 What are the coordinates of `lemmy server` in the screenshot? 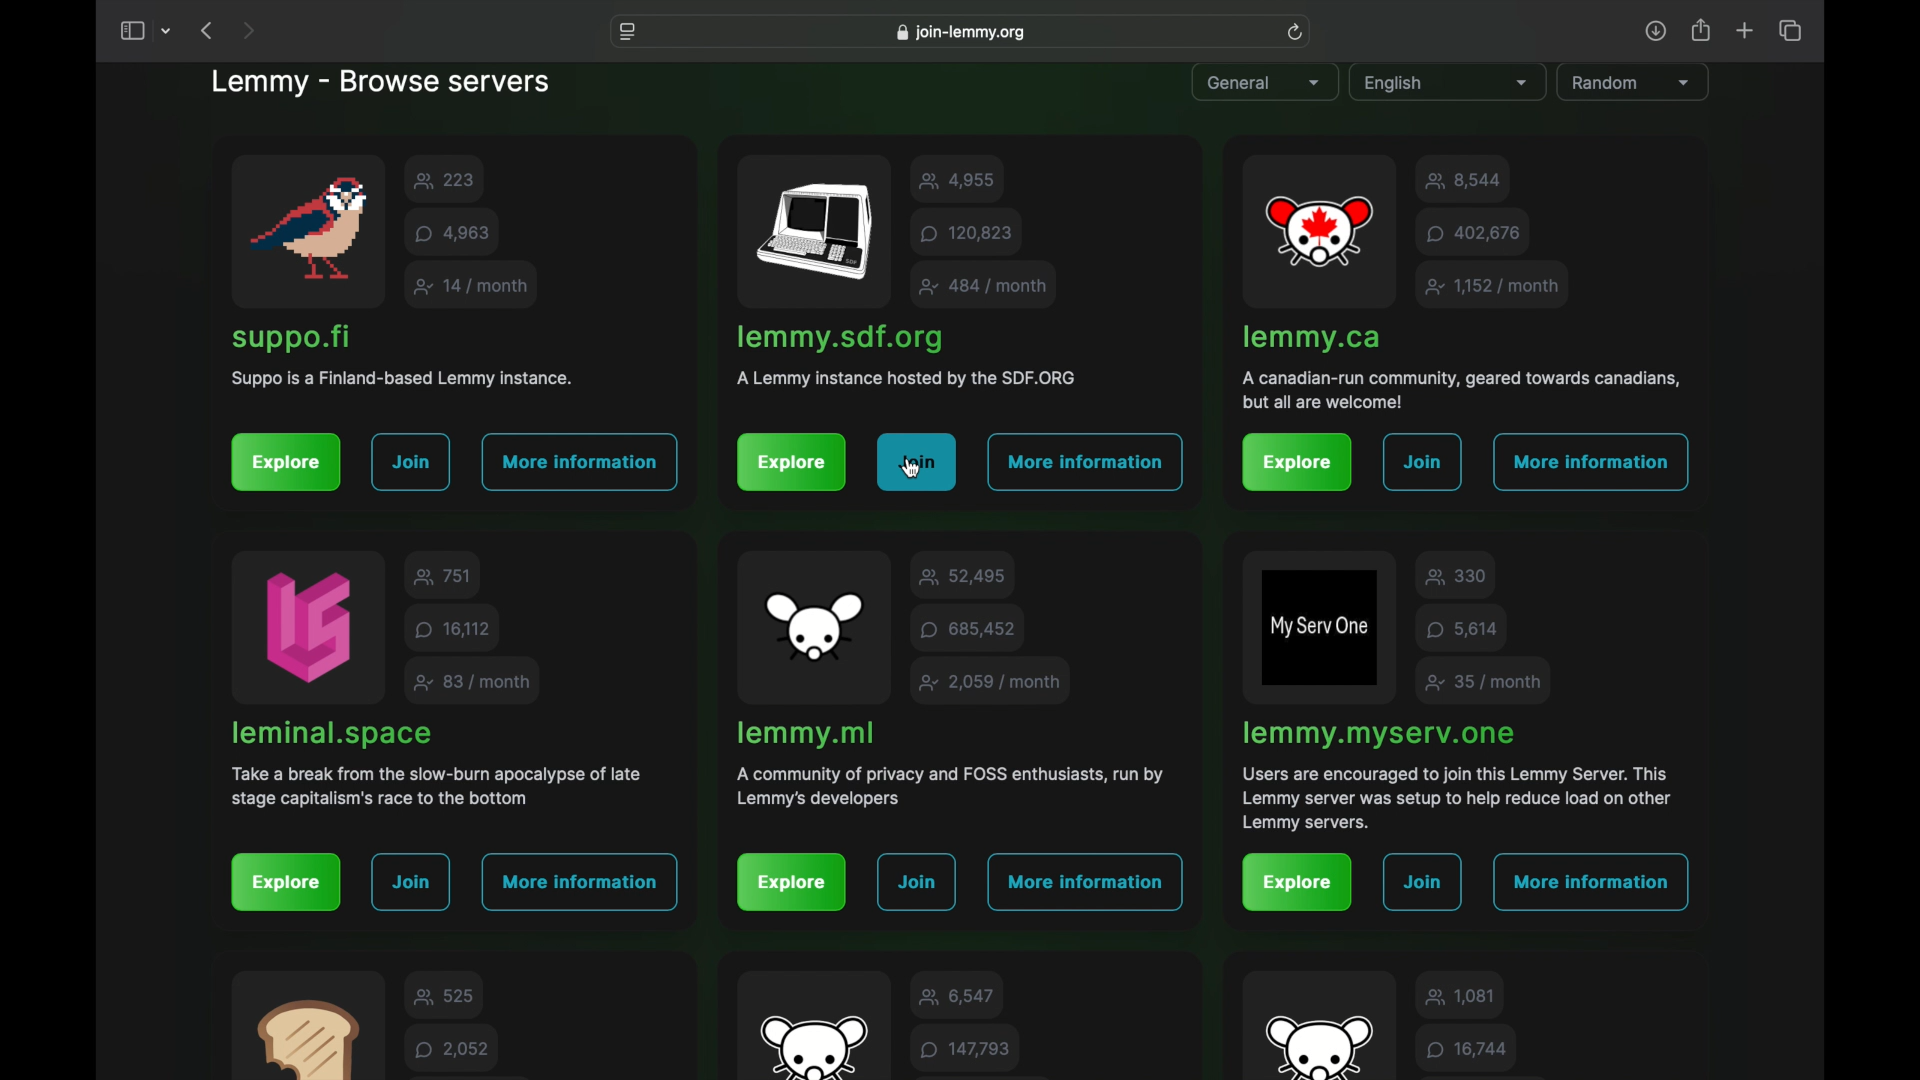 It's located at (808, 735).